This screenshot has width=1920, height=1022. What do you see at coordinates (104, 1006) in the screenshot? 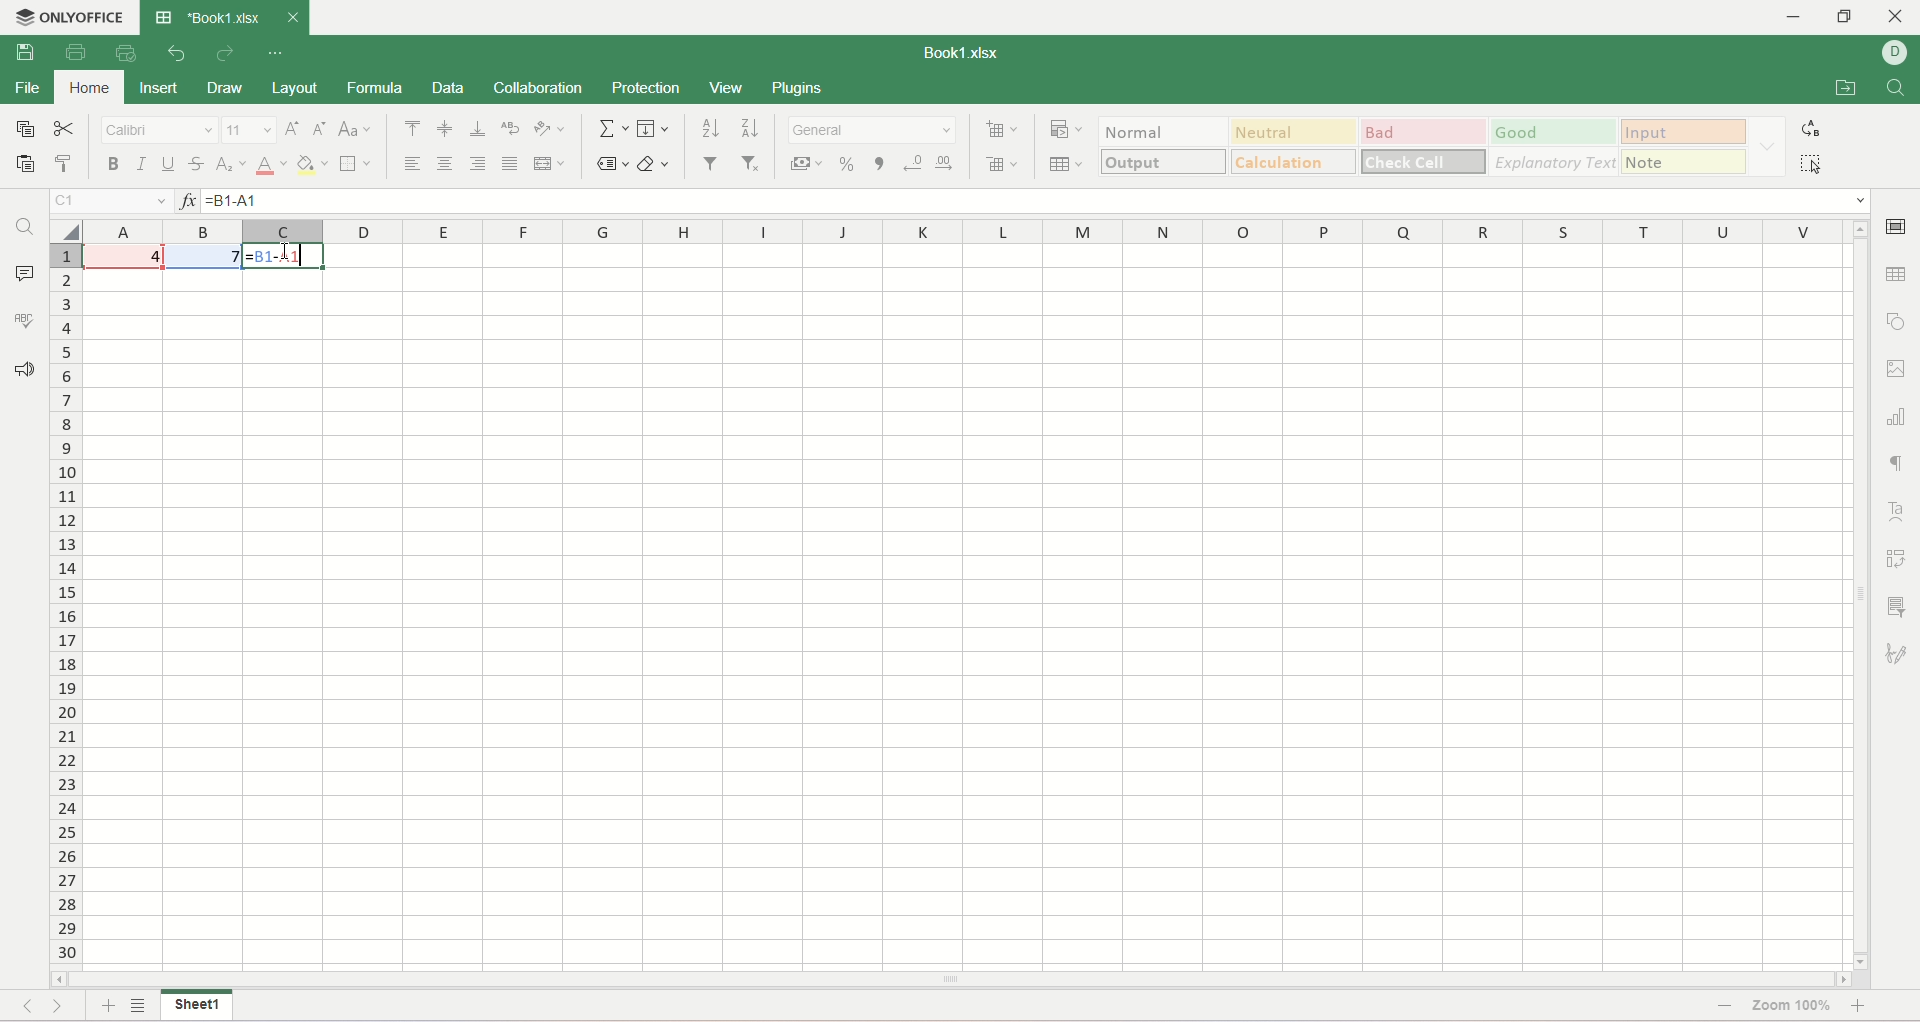
I see `add sheet` at bounding box center [104, 1006].